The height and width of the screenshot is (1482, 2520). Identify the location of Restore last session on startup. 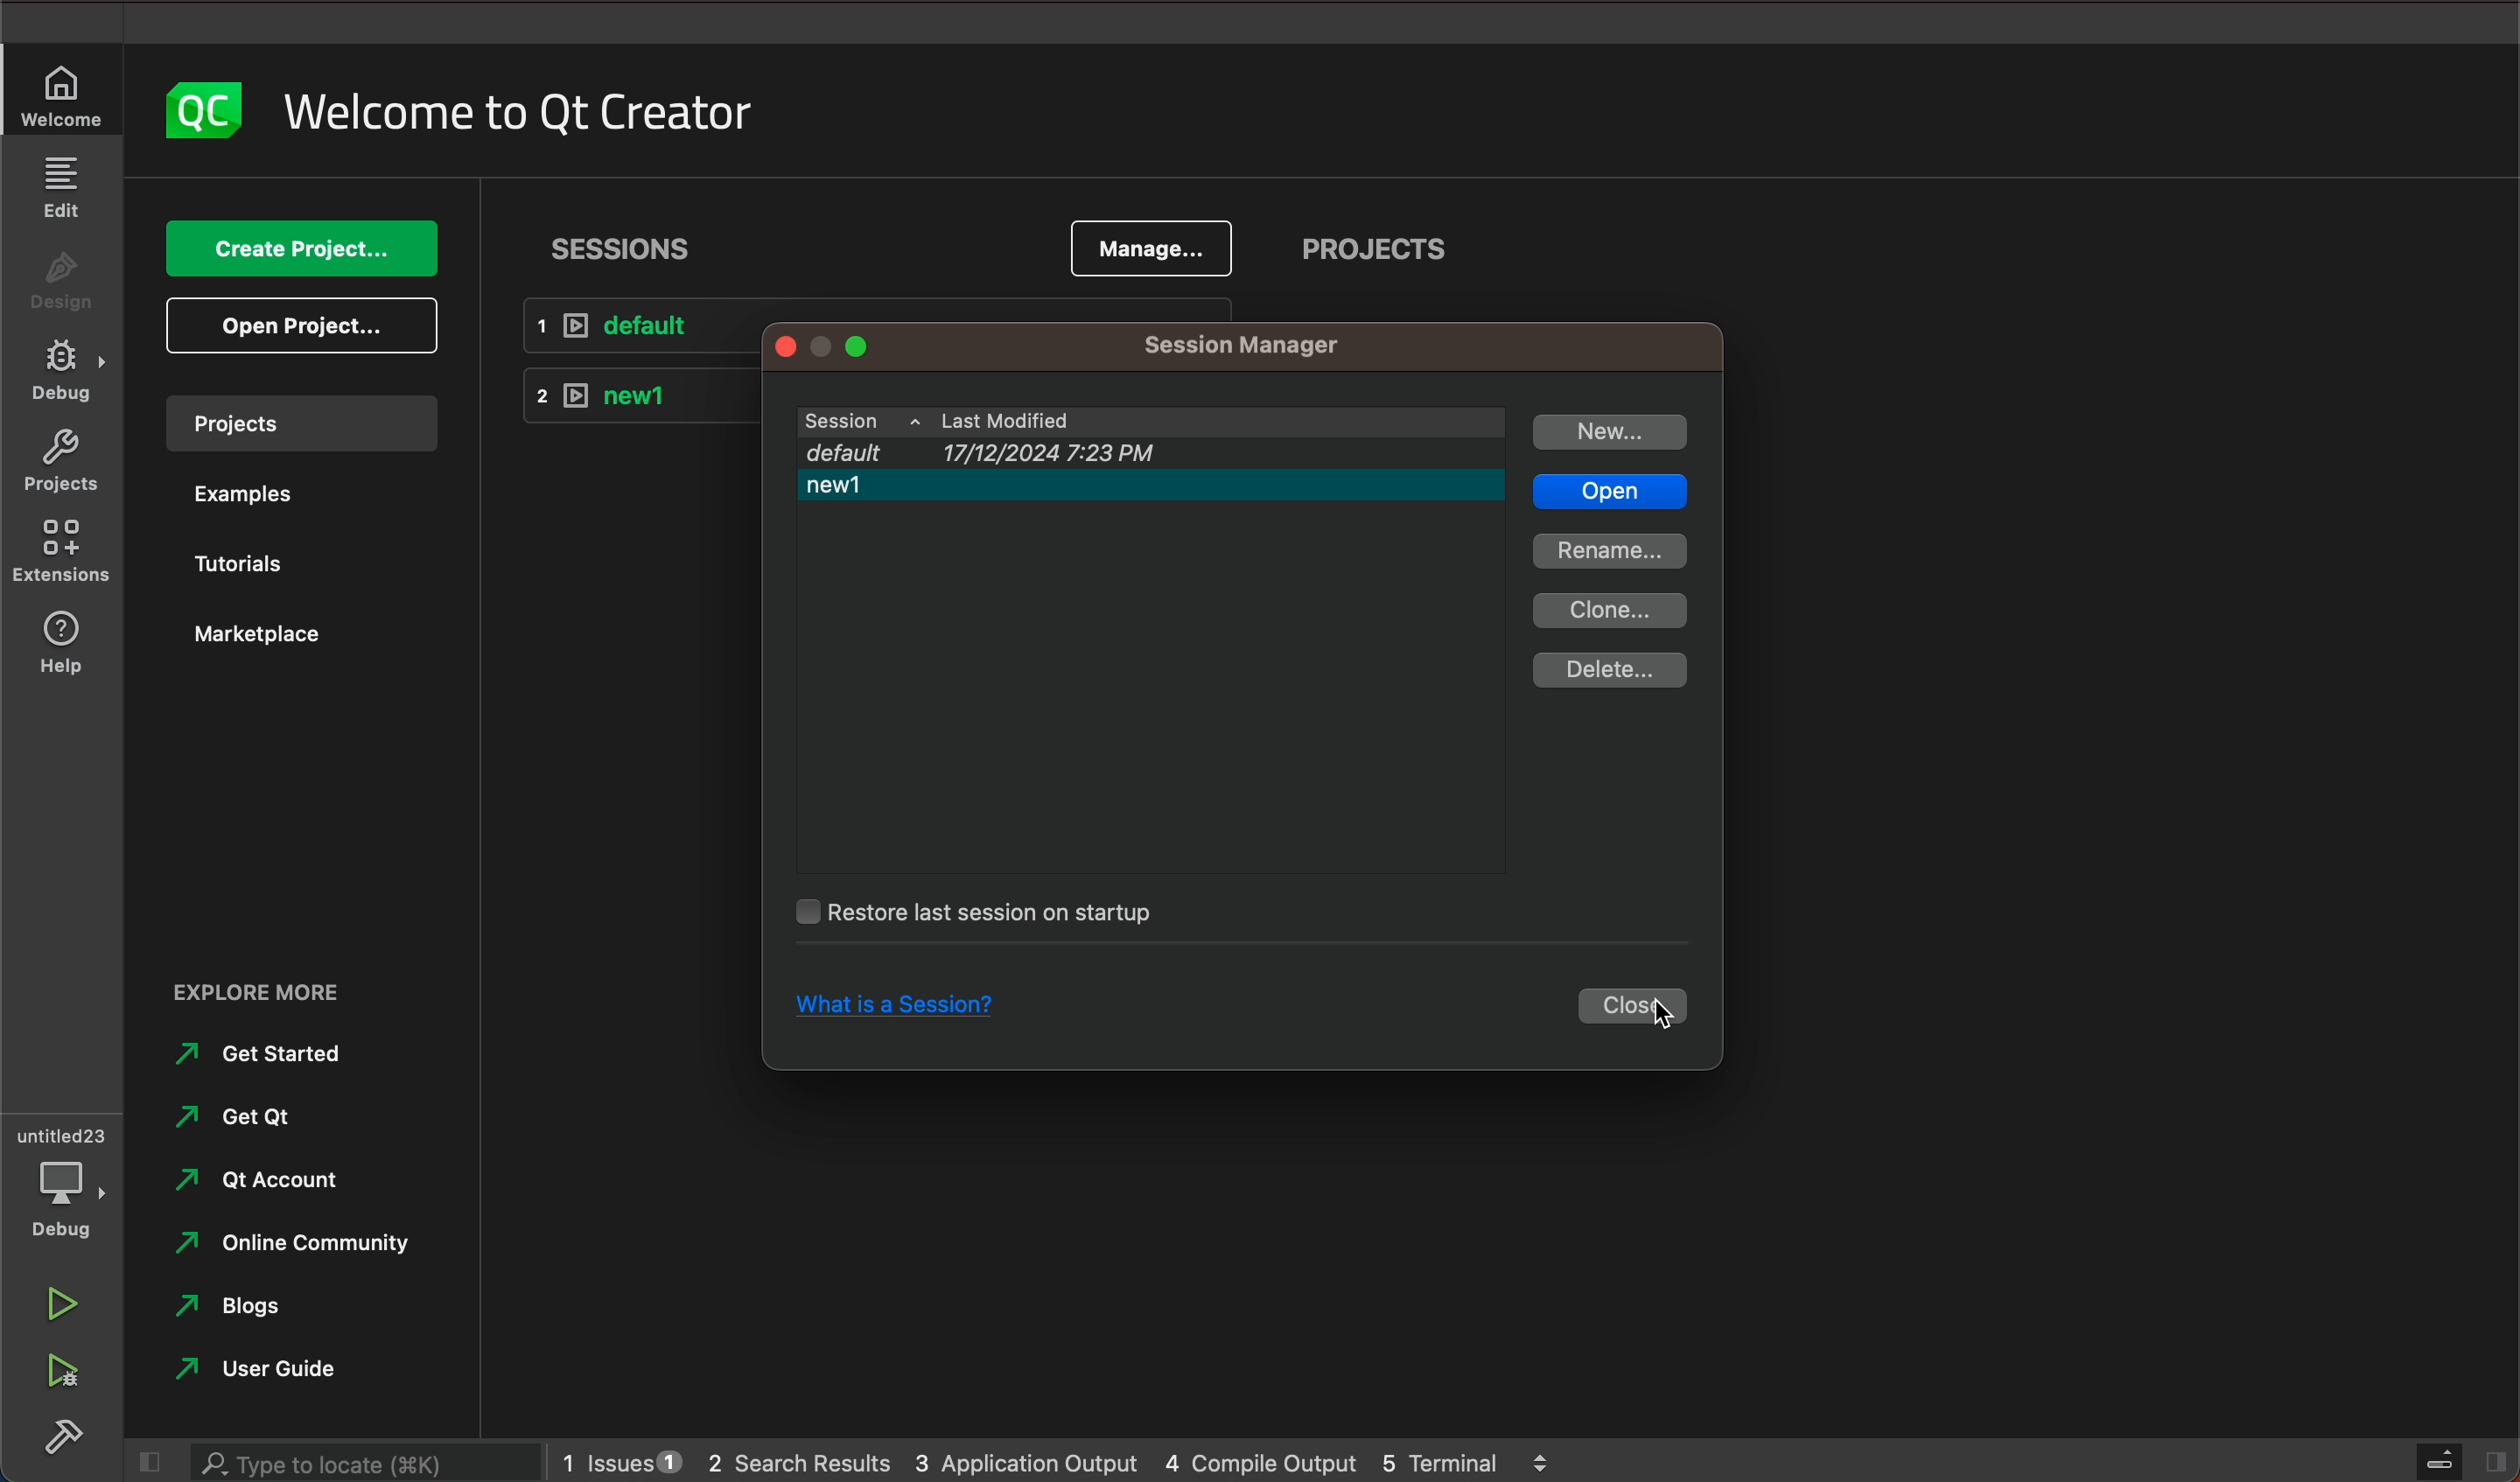
(977, 915).